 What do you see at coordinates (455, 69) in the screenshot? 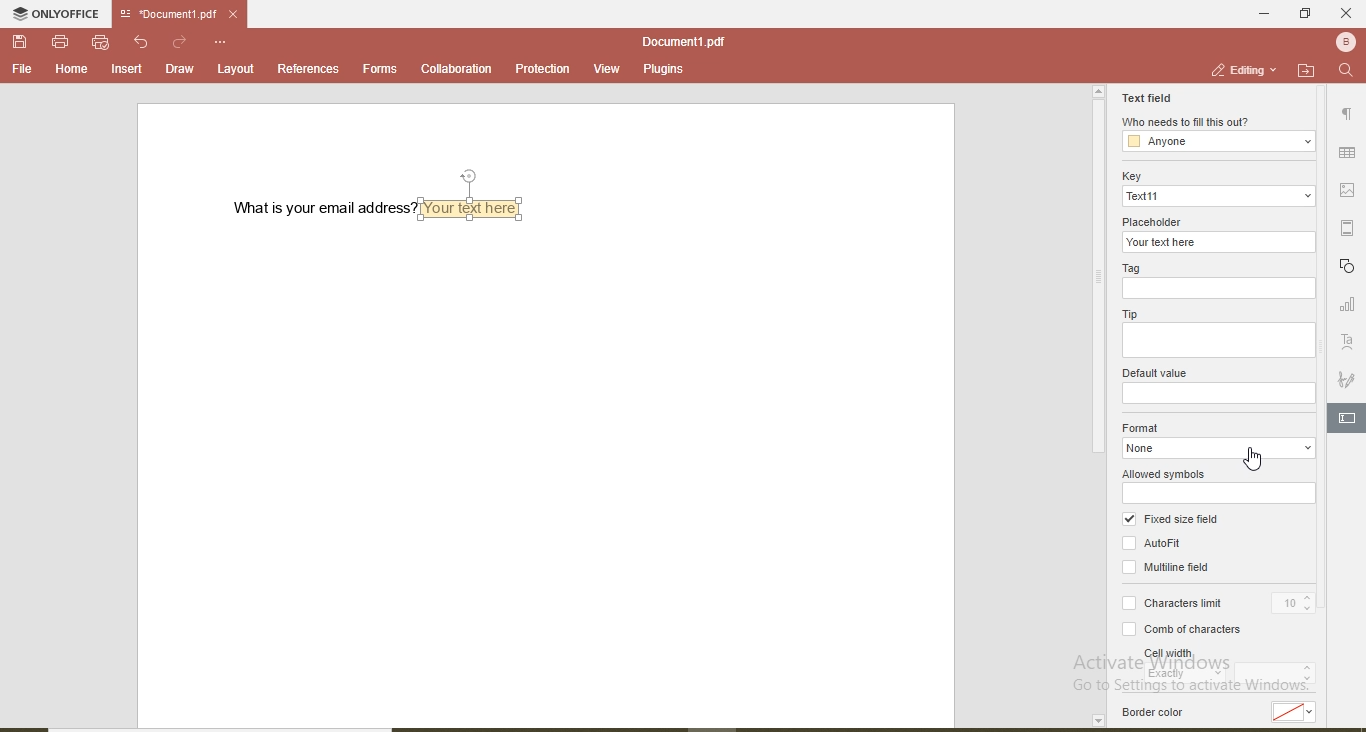
I see `collaboration` at bounding box center [455, 69].